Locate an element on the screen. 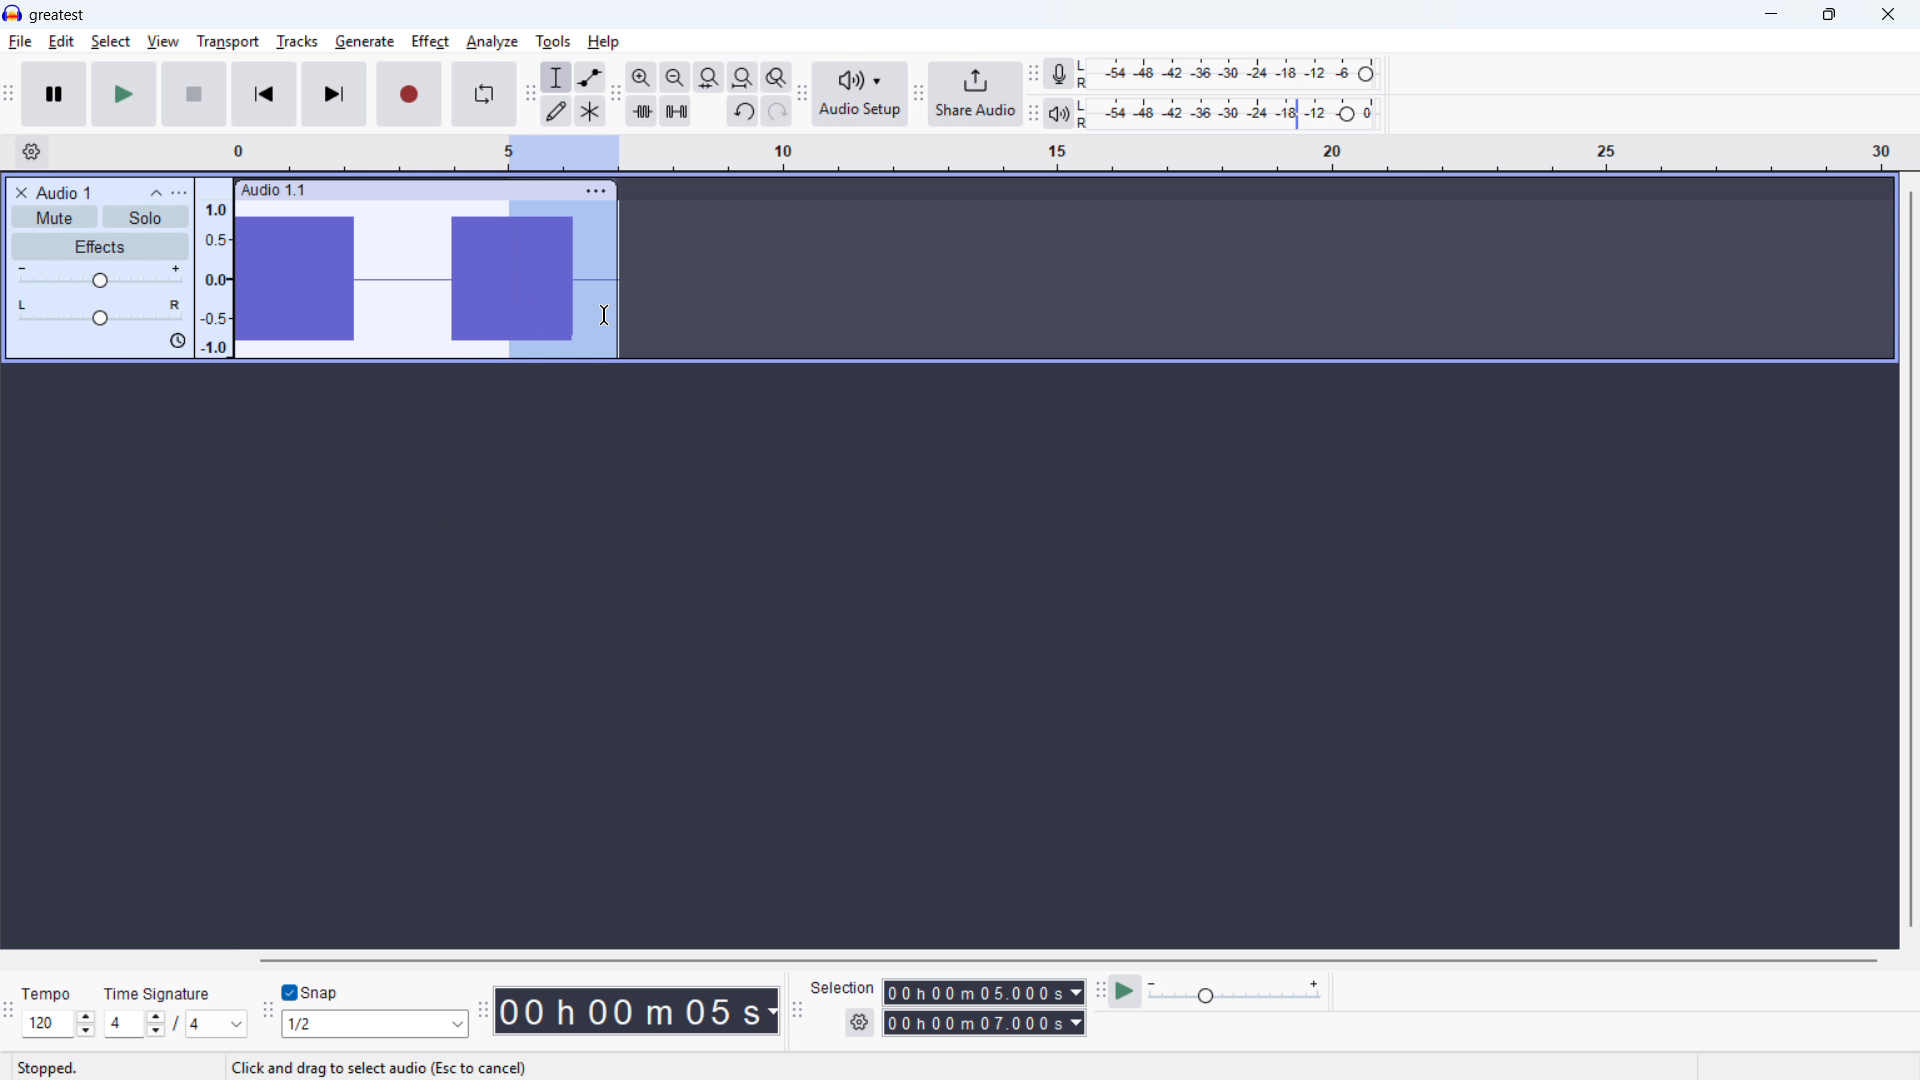 This screenshot has height=1080, width=1920. Play back speed  is located at coordinates (1238, 992).